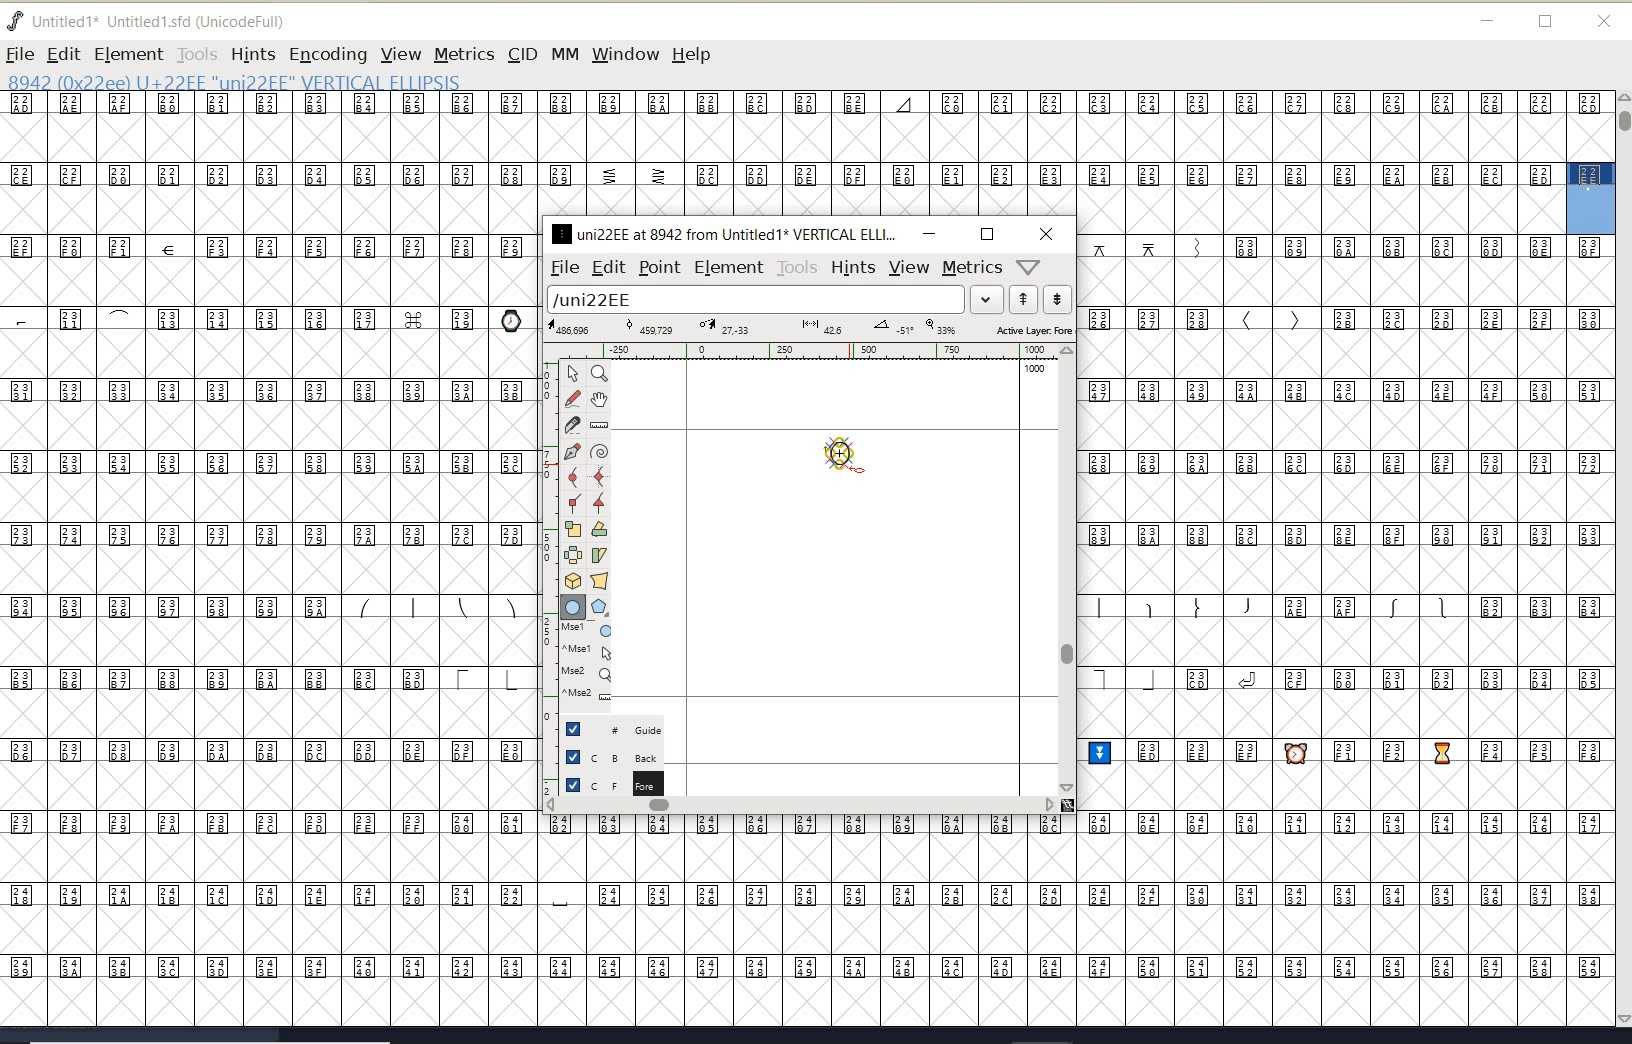 The image size is (1632, 1044). I want to click on glyph selected, so click(1591, 198).